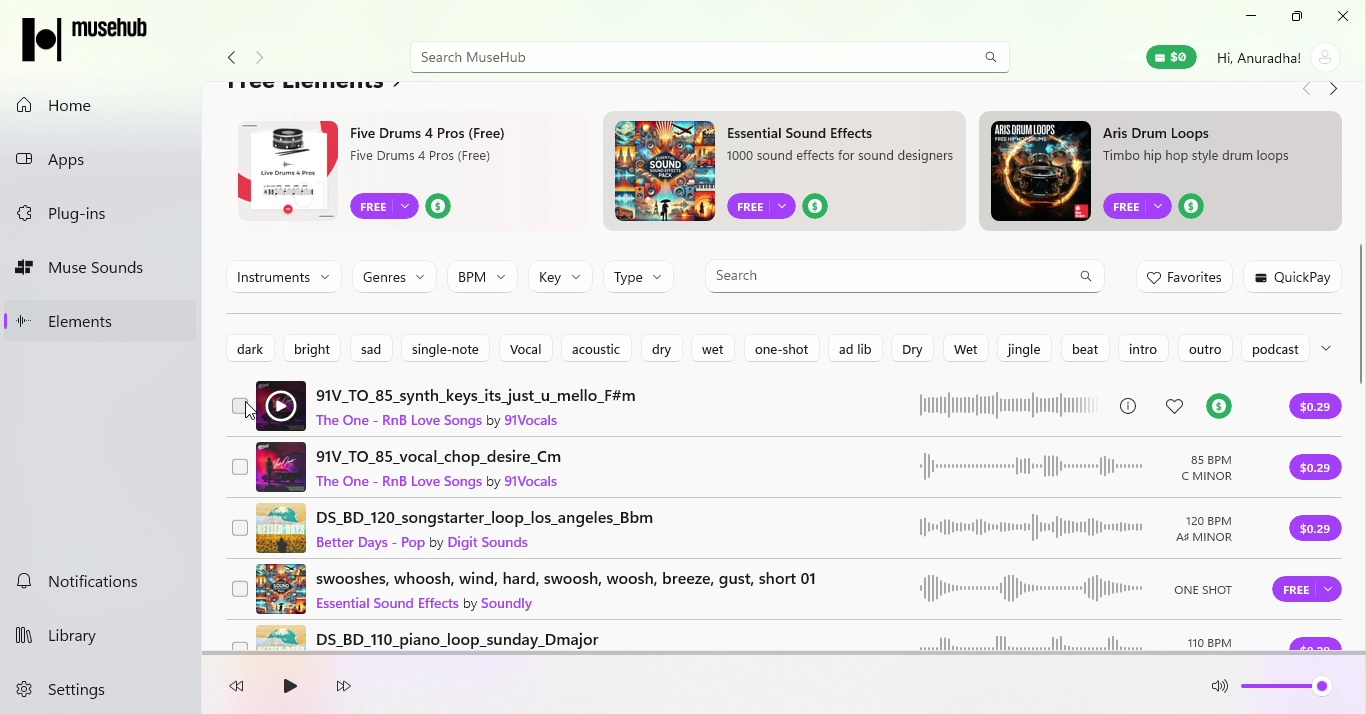 This screenshot has width=1366, height=714. Describe the element at coordinates (284, 276) in the screenshot. I see `instruments` at that location.